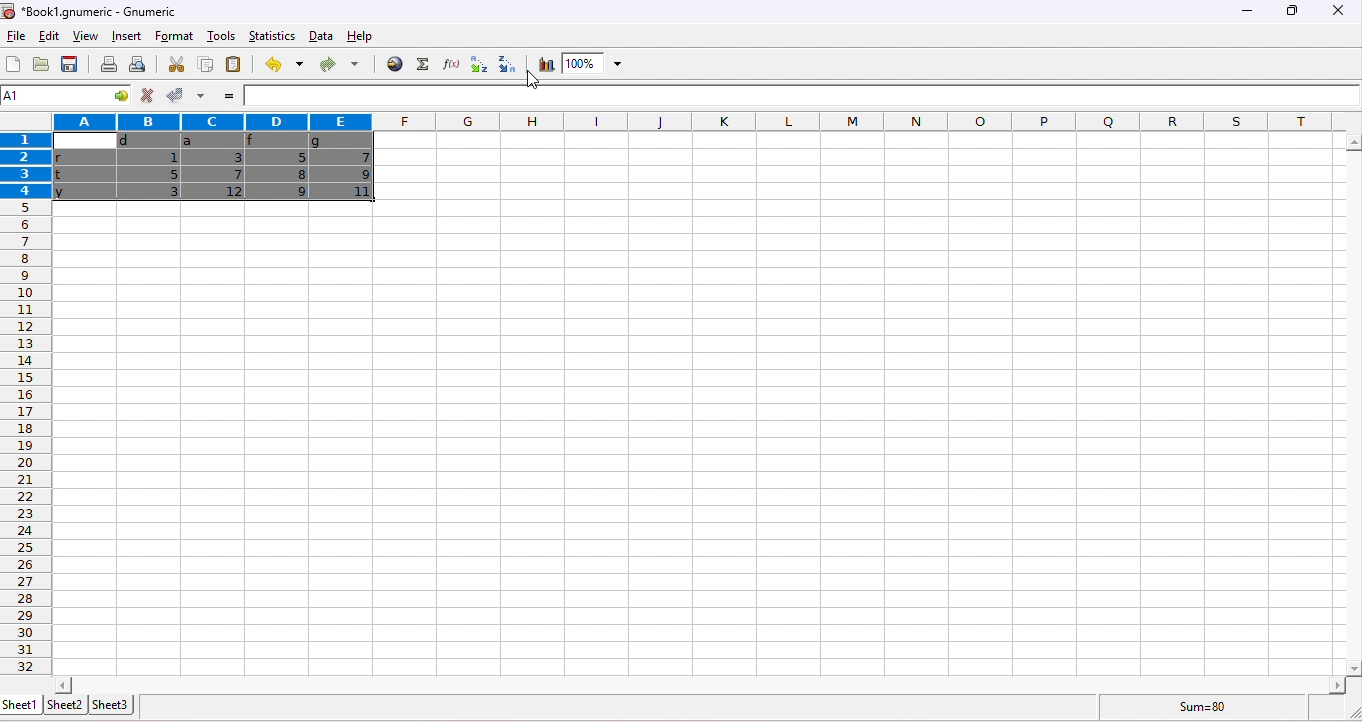  I want to click on reject, so click(146, 95).